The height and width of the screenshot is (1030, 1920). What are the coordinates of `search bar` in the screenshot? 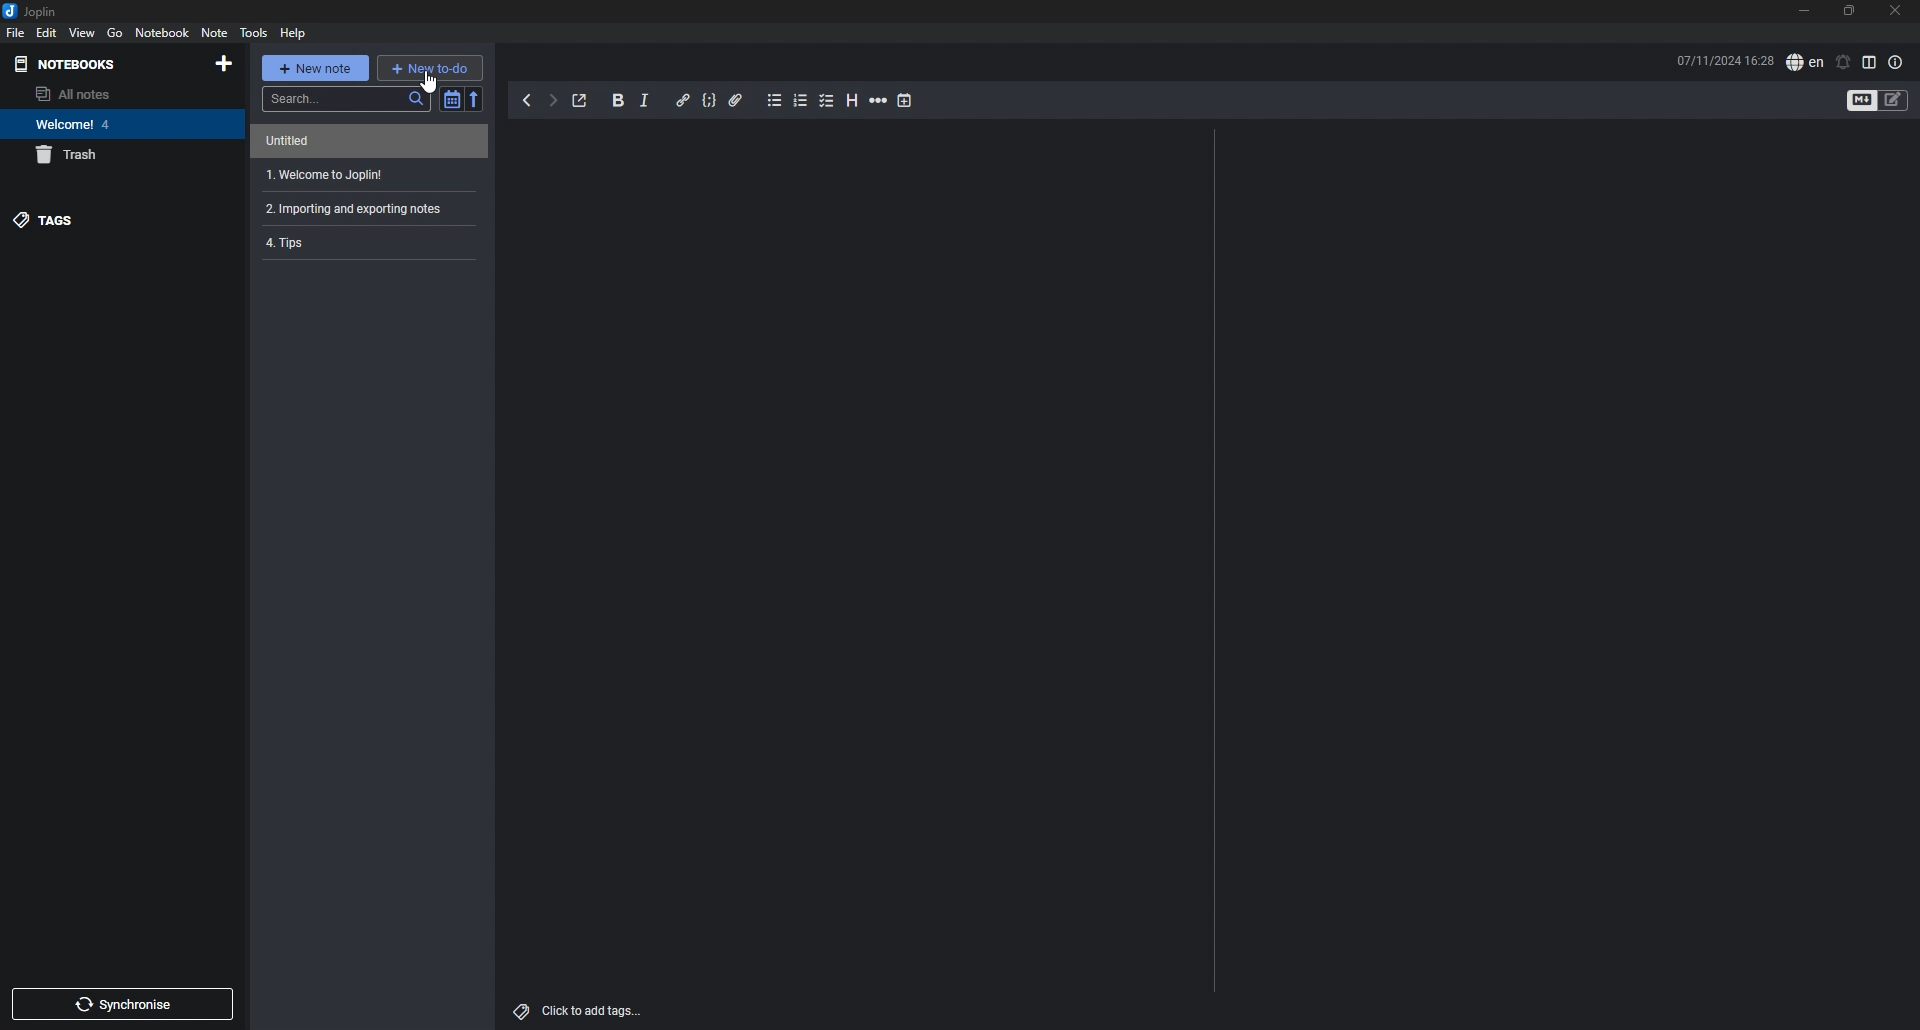 It's located at (345, 99).